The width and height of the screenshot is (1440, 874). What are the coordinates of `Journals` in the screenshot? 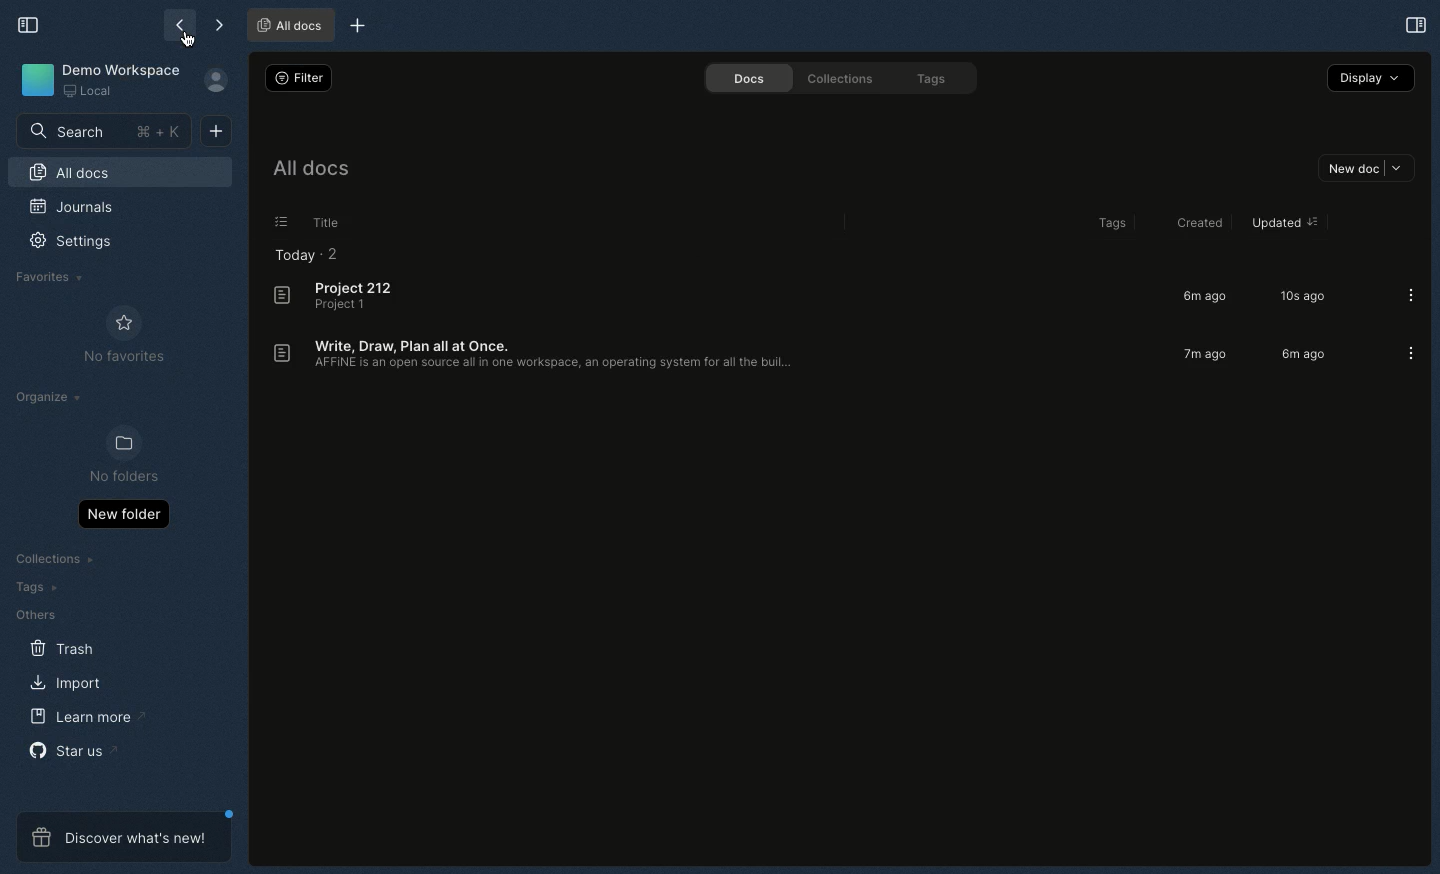 It's located at (71, 207).